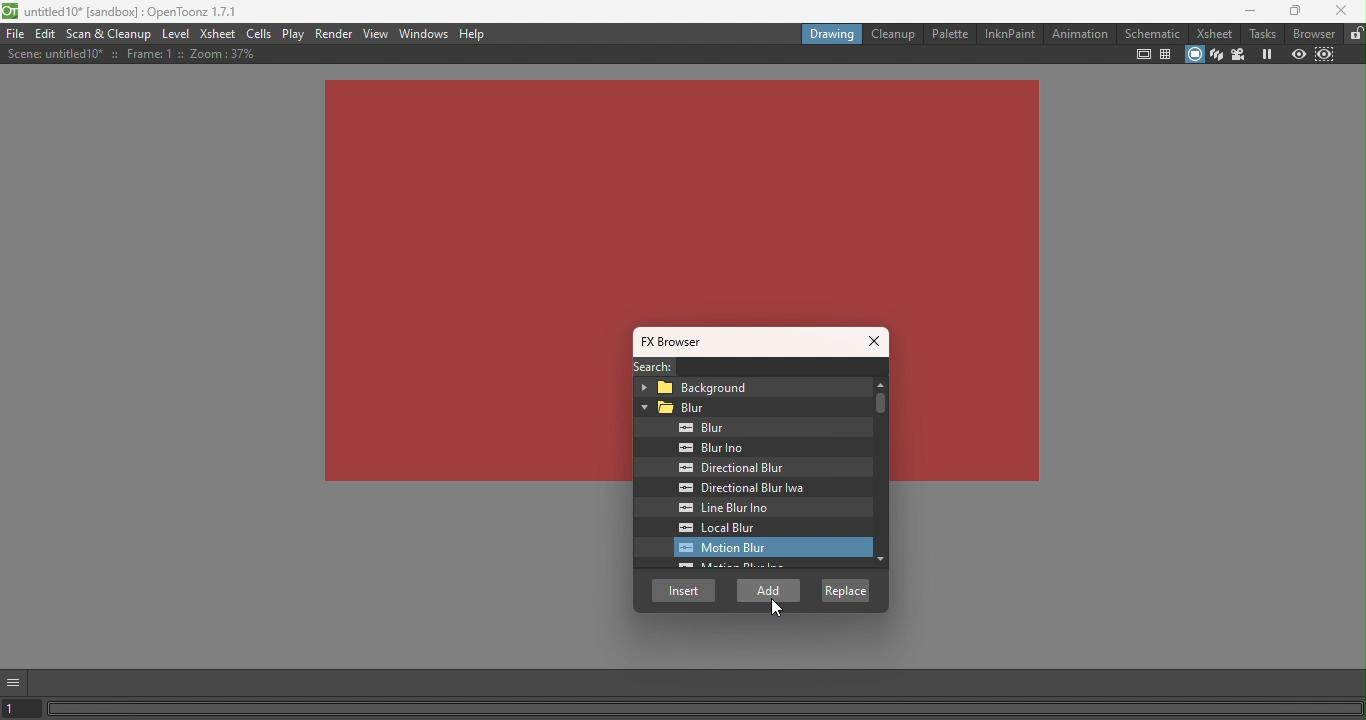 Image resolution: width=1366 pixels, height=720 pixels. What do you see at coordinates (1325, 55) in the screenshot?
I see `Sub-camera preview` at bounding box center [1325, 55].